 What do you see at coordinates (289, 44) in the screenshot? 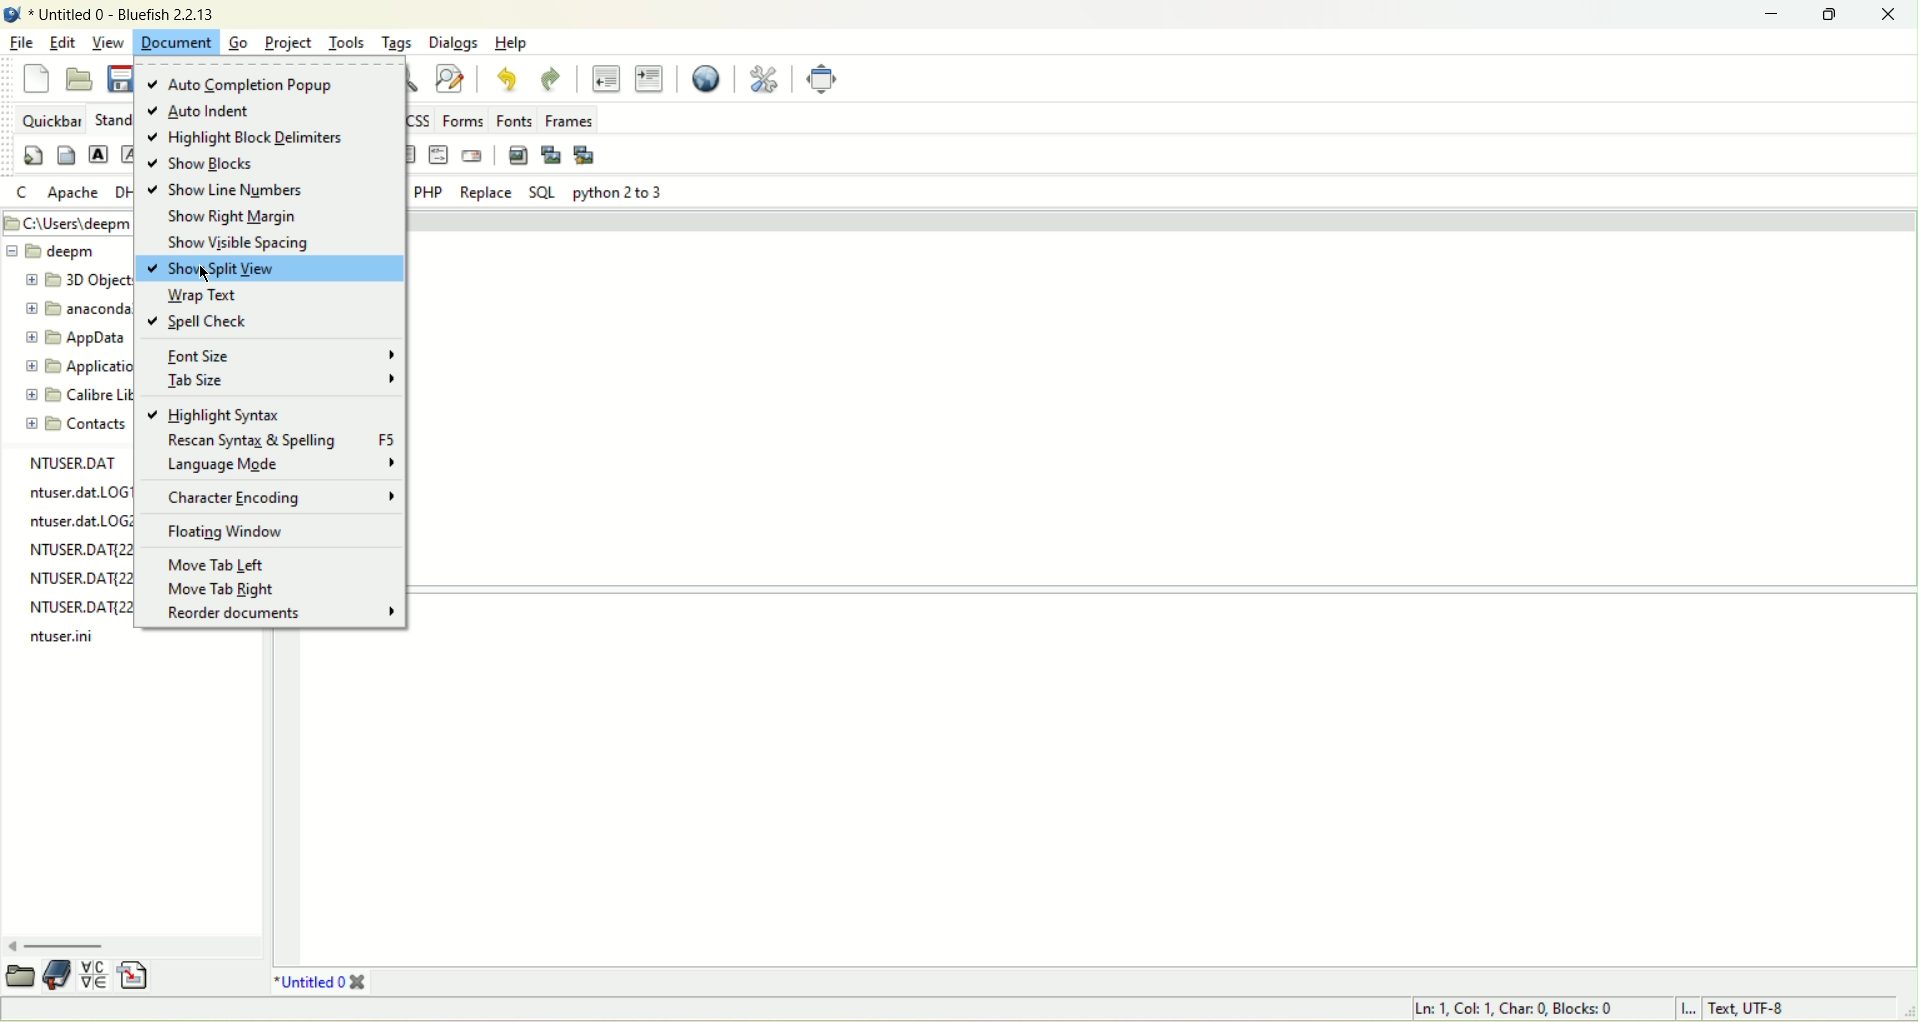
I see `project` at bounding box center [289, 44].